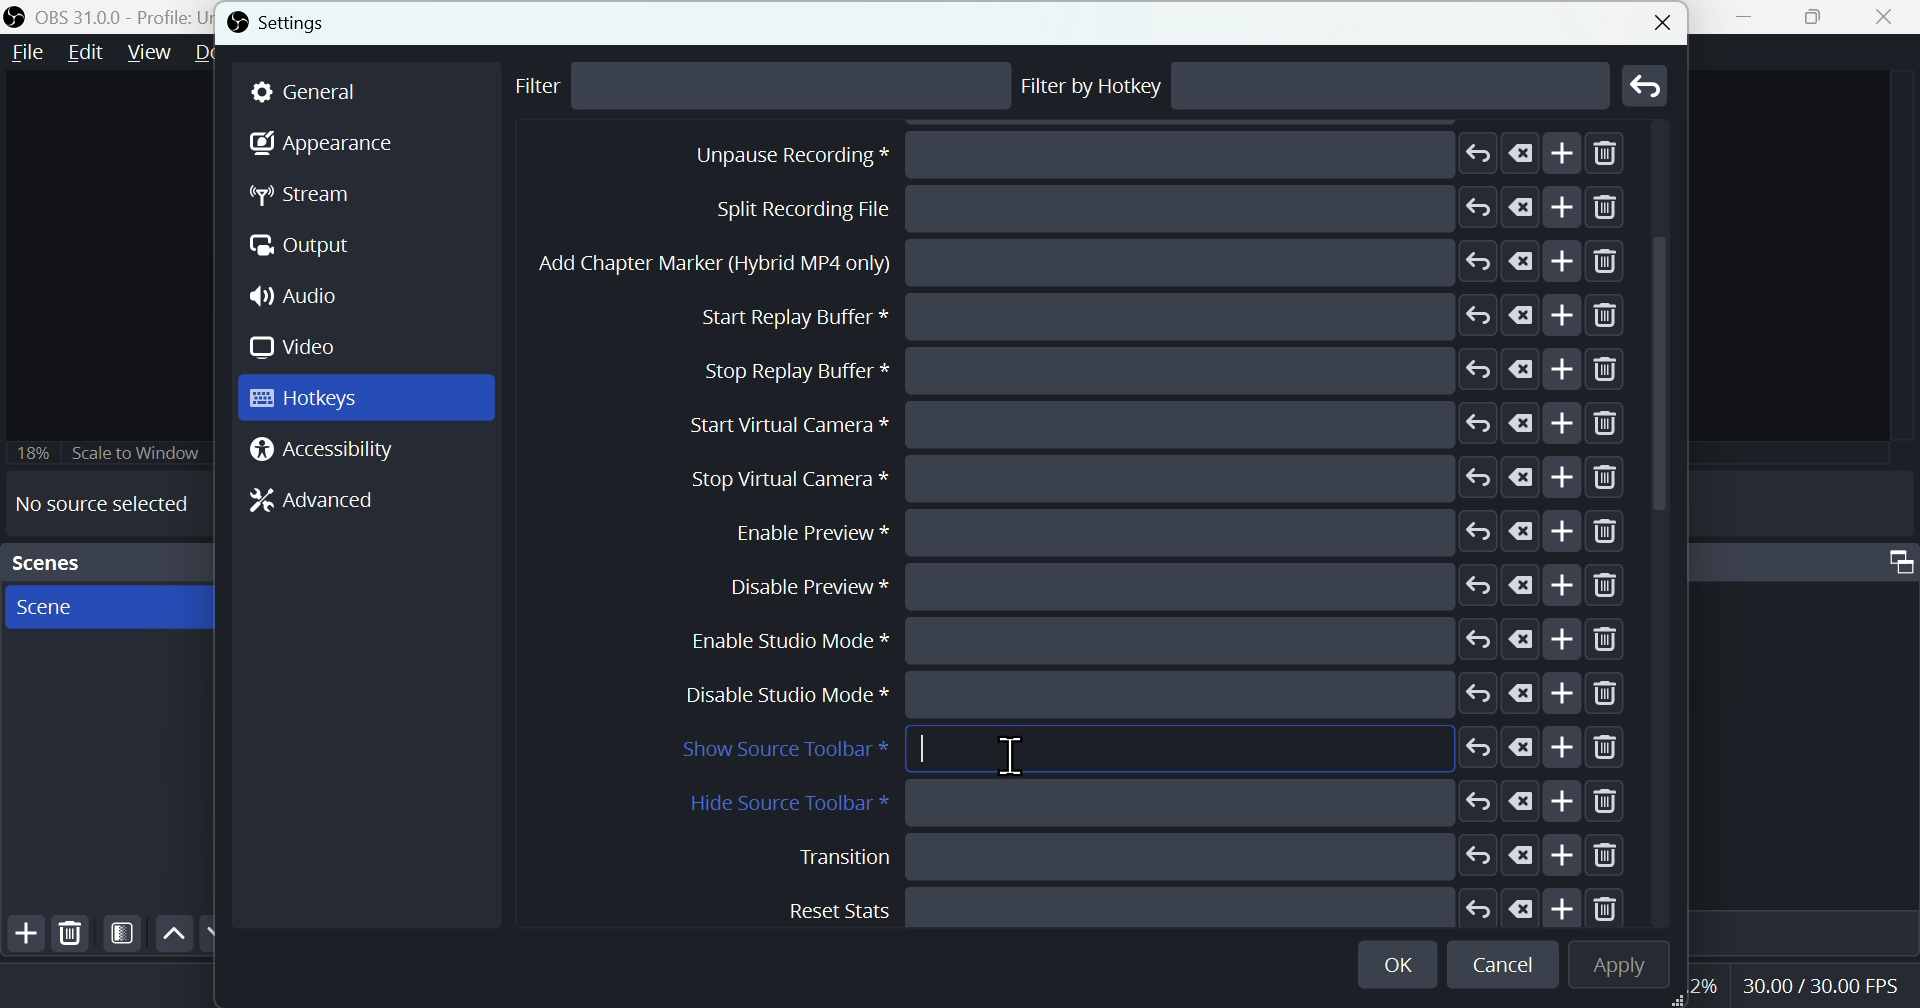 This screenshot has width=1920, height=1008. Describe the element at coordinates (301, 347) in the screenshot. I see `Video` at that location.